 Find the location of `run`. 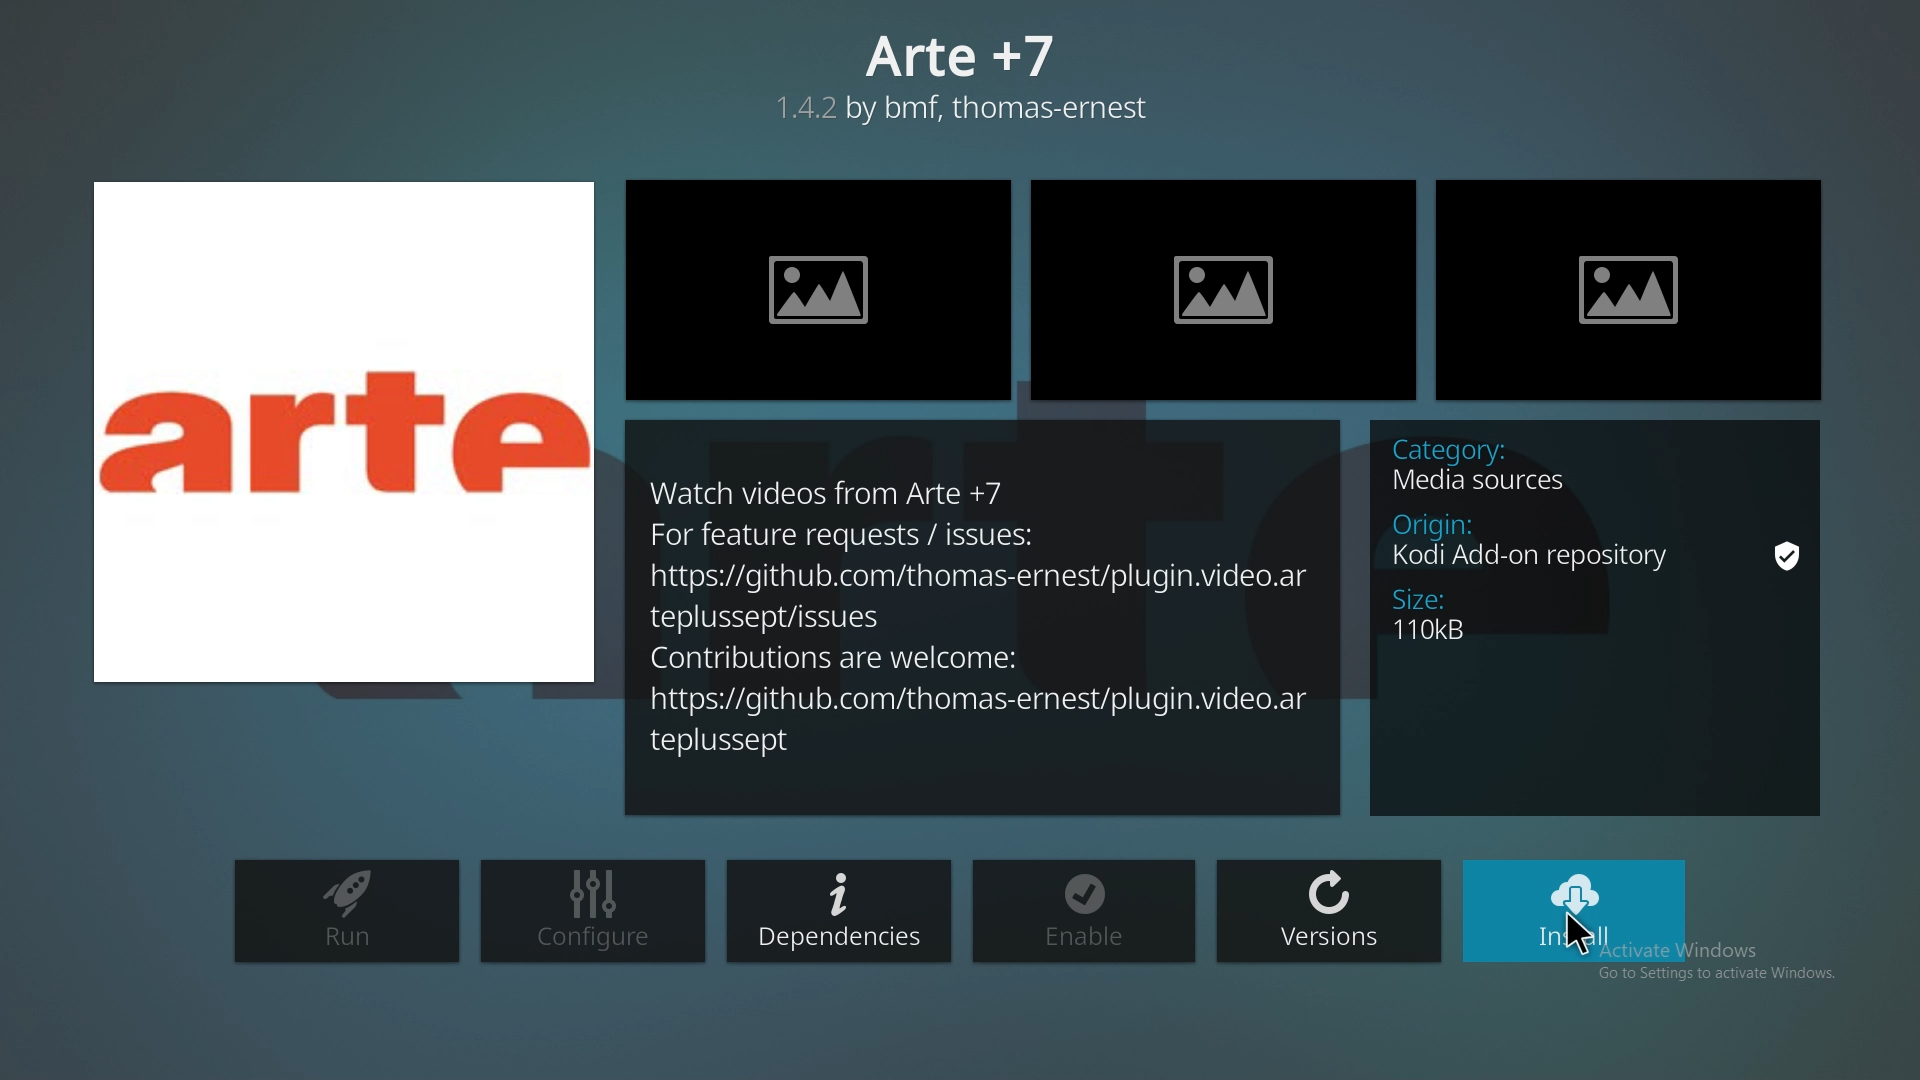

run is located at coordinates (349, 910).